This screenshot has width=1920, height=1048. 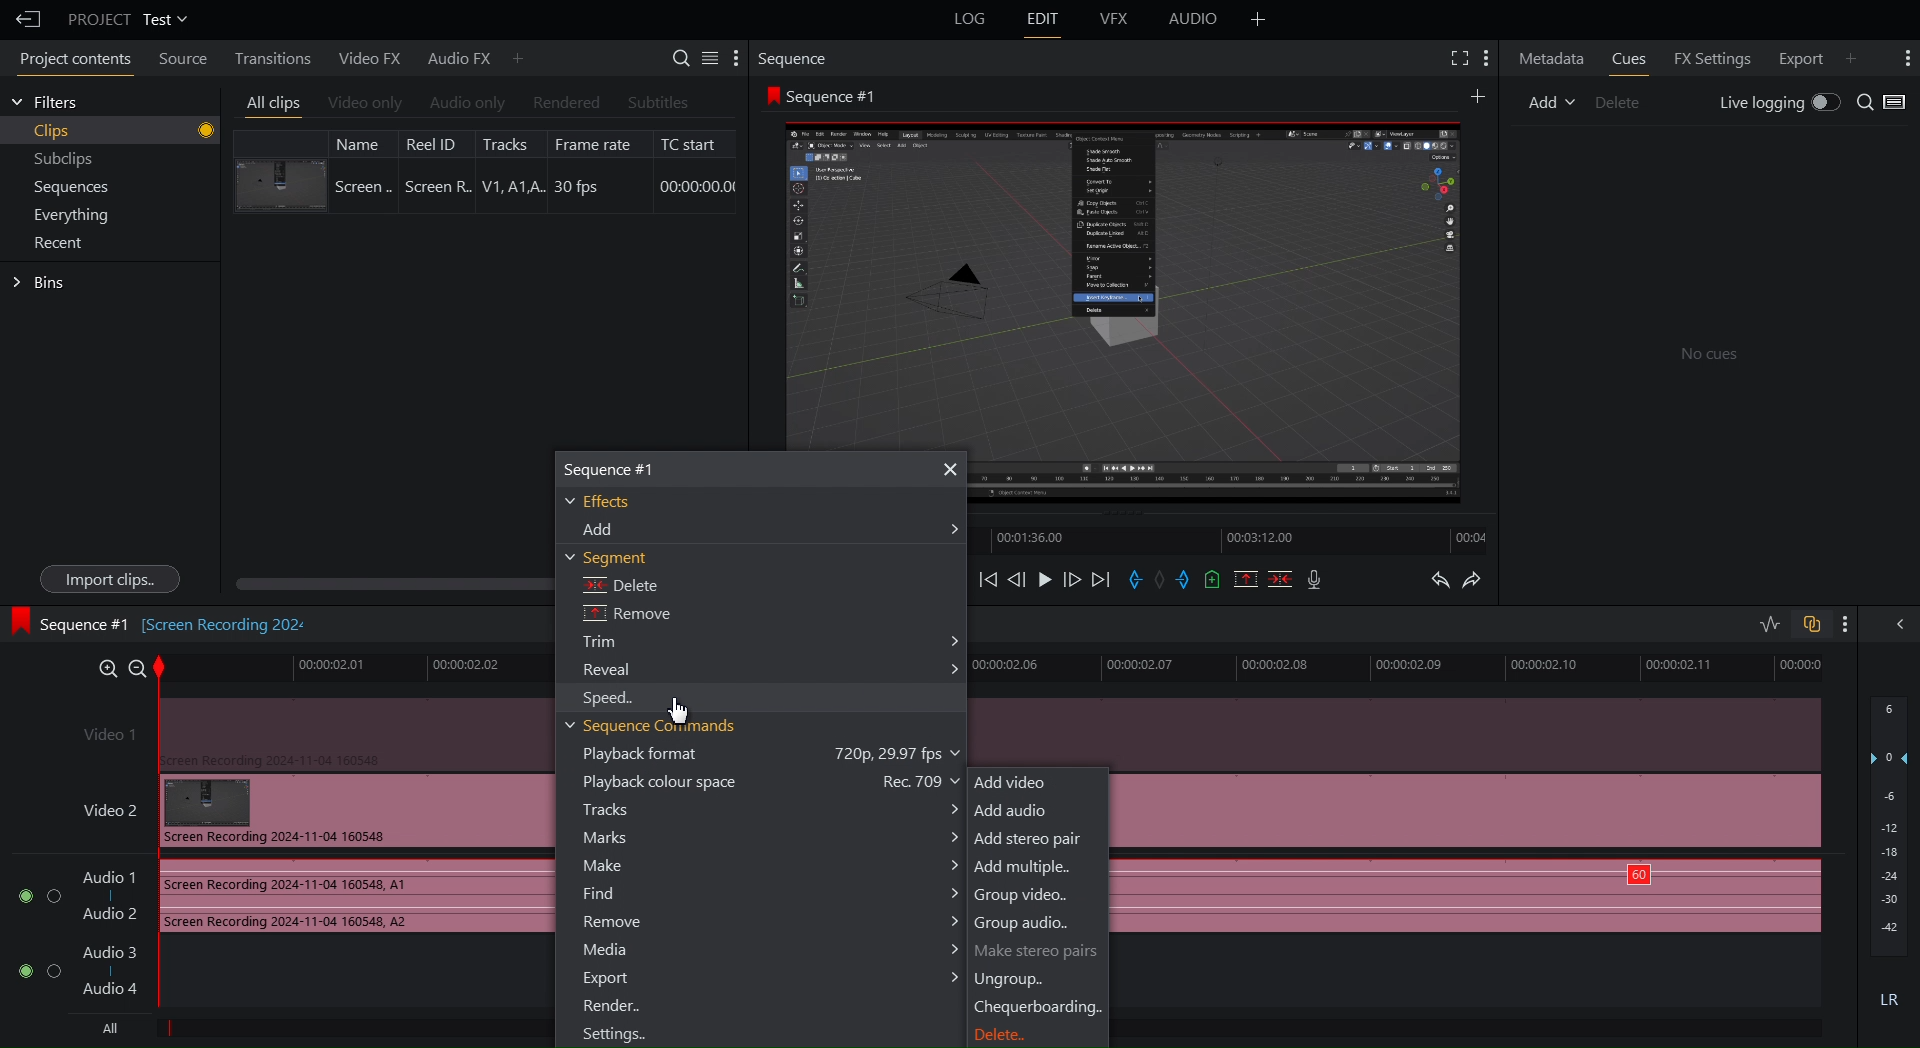 I want to click on Recent, so click(x=63, y=243).